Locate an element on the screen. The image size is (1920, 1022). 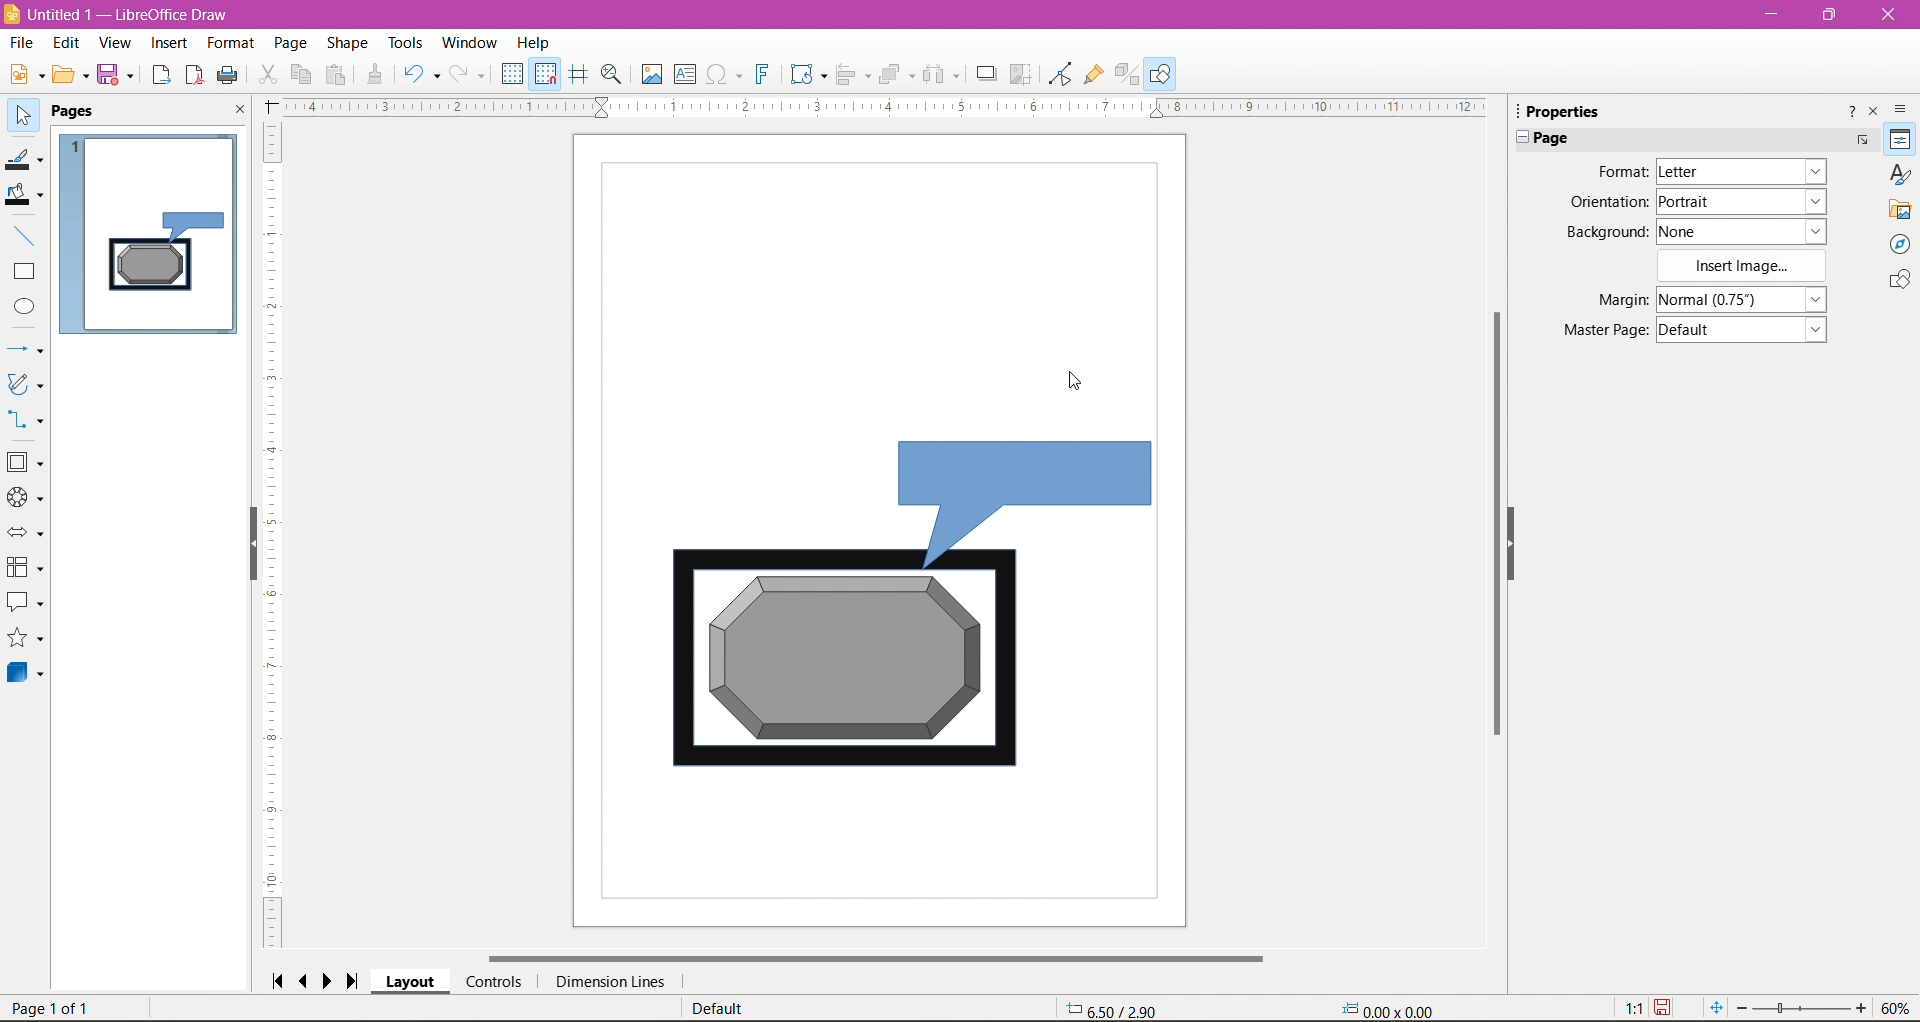
Export directly as PDF is located at coordinates (194, 75).